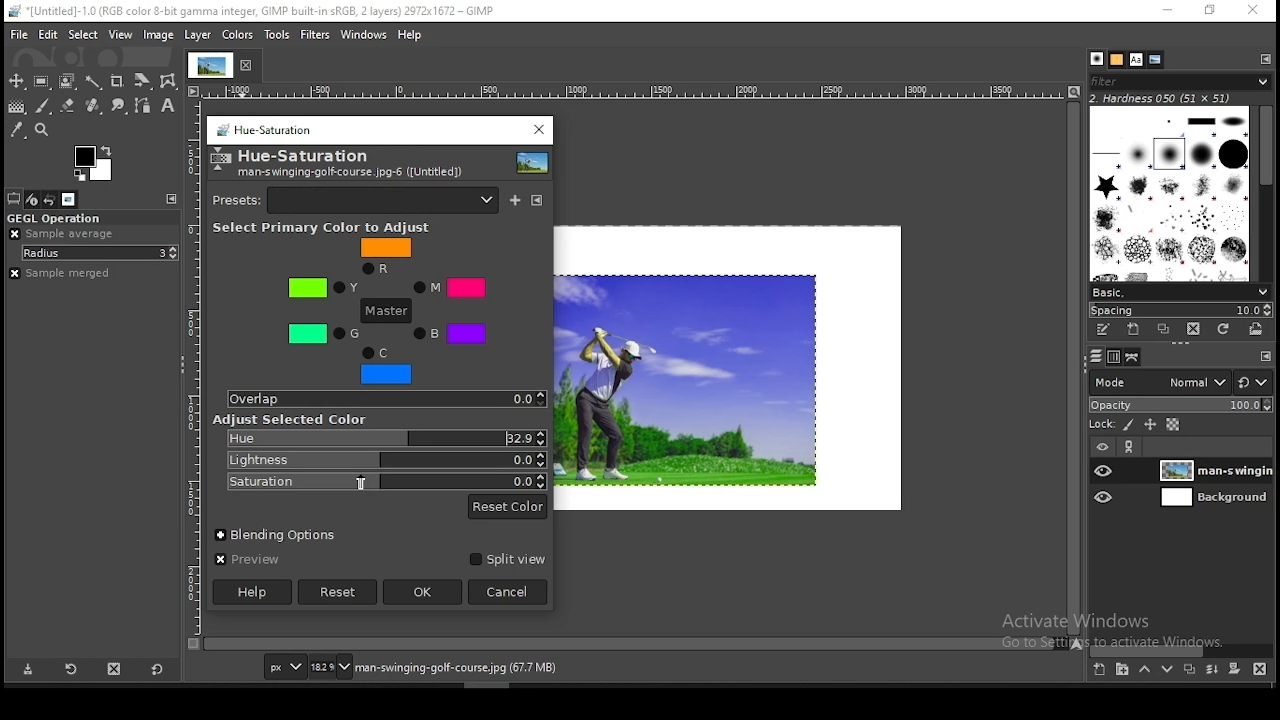 The height and width of the screenshot is (720, 1280). Describe the element at coordinates (1263, 355) in the screenshot. I see `configure this tab` at that location.